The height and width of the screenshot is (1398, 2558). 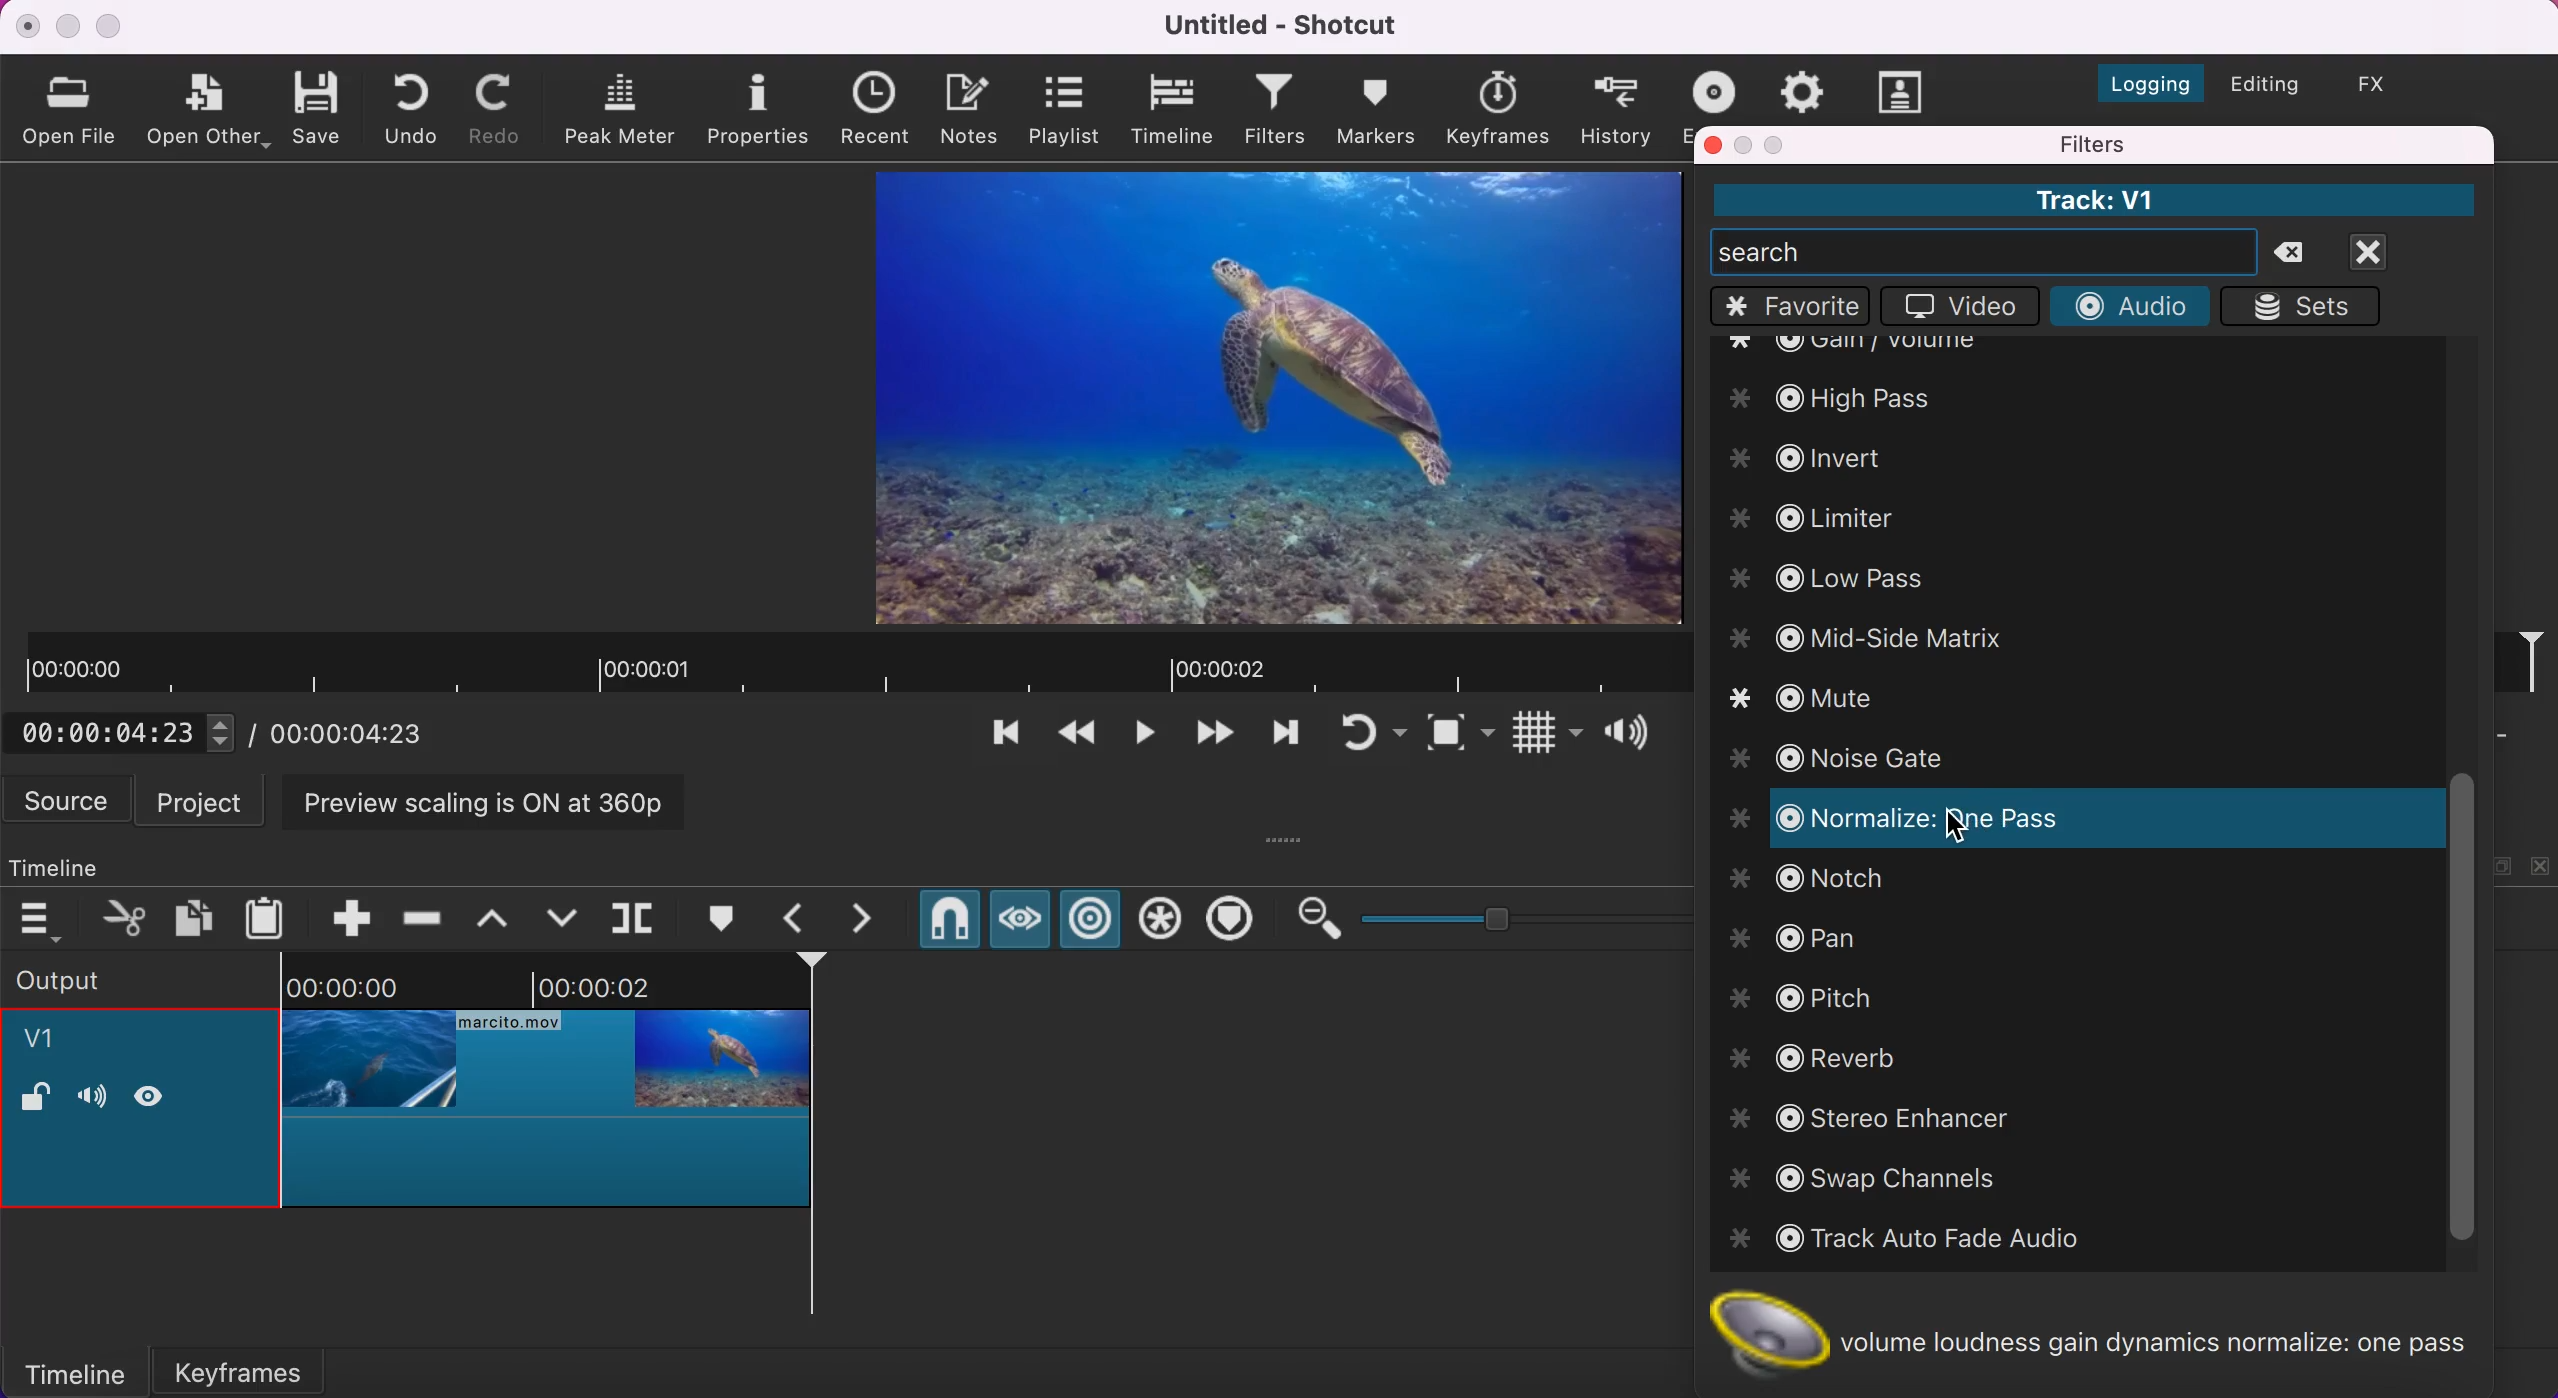 What do you see at coordinates (1544, 737) in the screenshot?
I see `toggle grid display on the player` at bounding box center [1544, 737].